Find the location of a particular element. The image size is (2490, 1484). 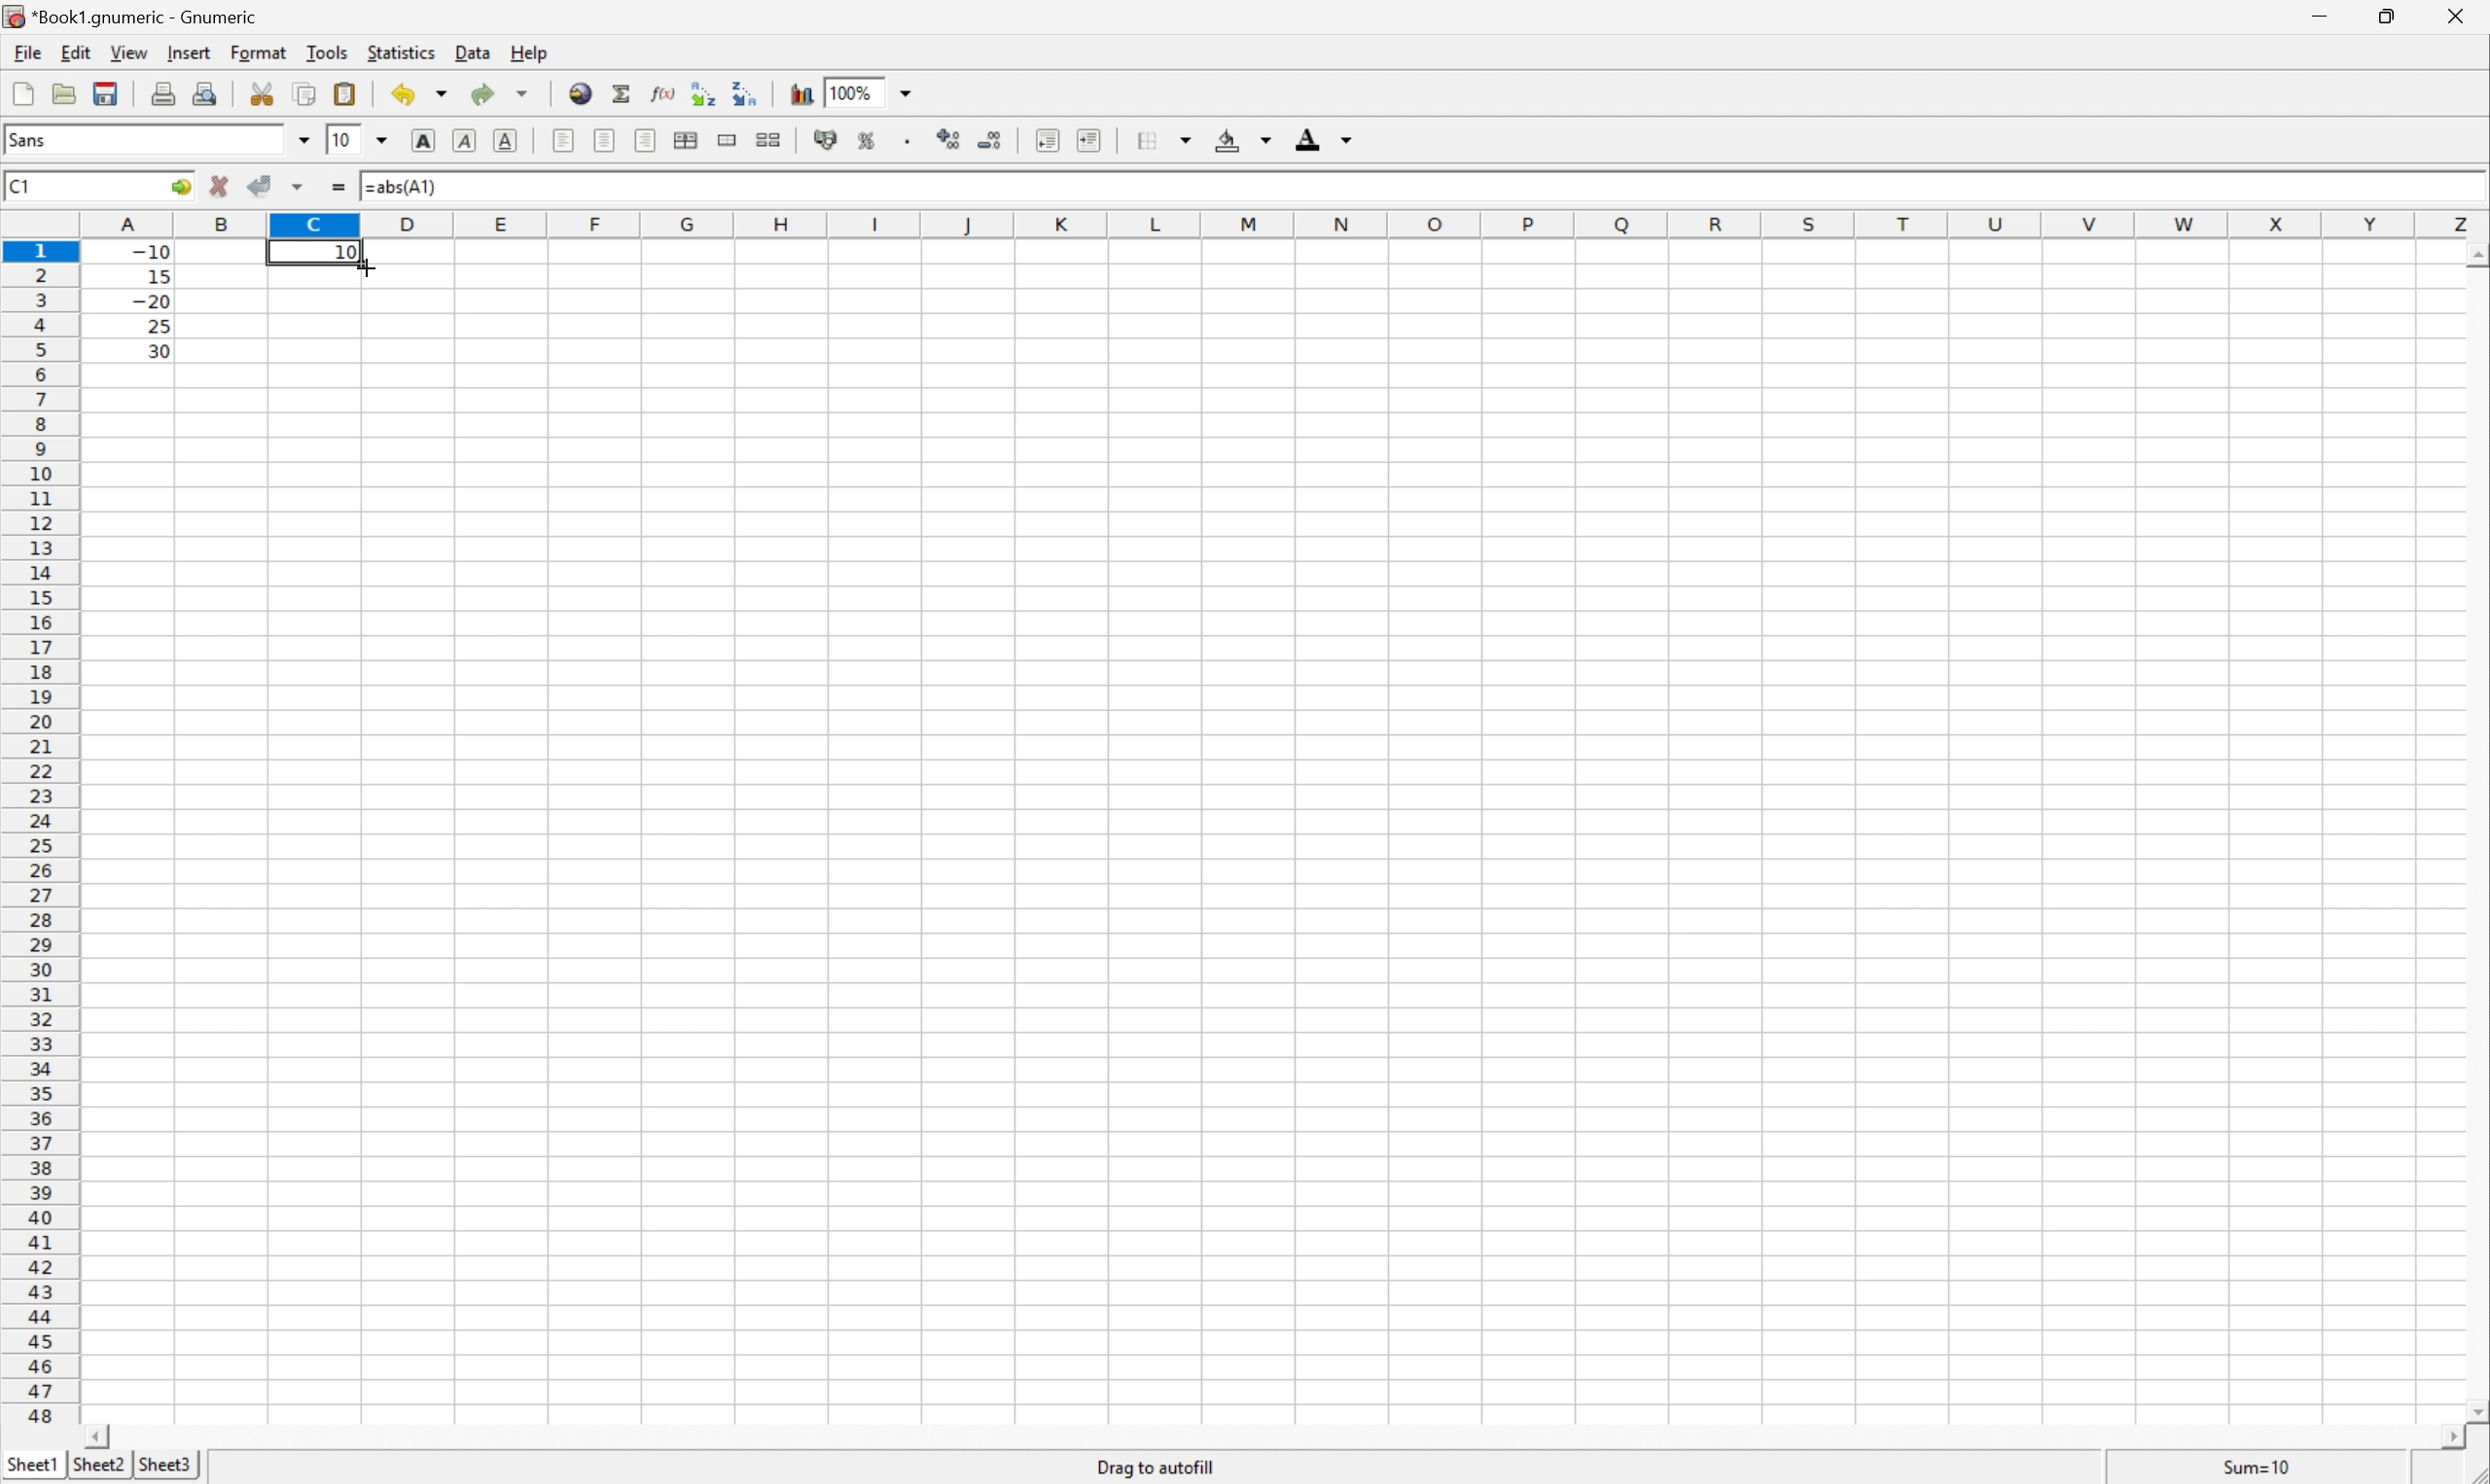

Redo is located at coordinates (503, 95).